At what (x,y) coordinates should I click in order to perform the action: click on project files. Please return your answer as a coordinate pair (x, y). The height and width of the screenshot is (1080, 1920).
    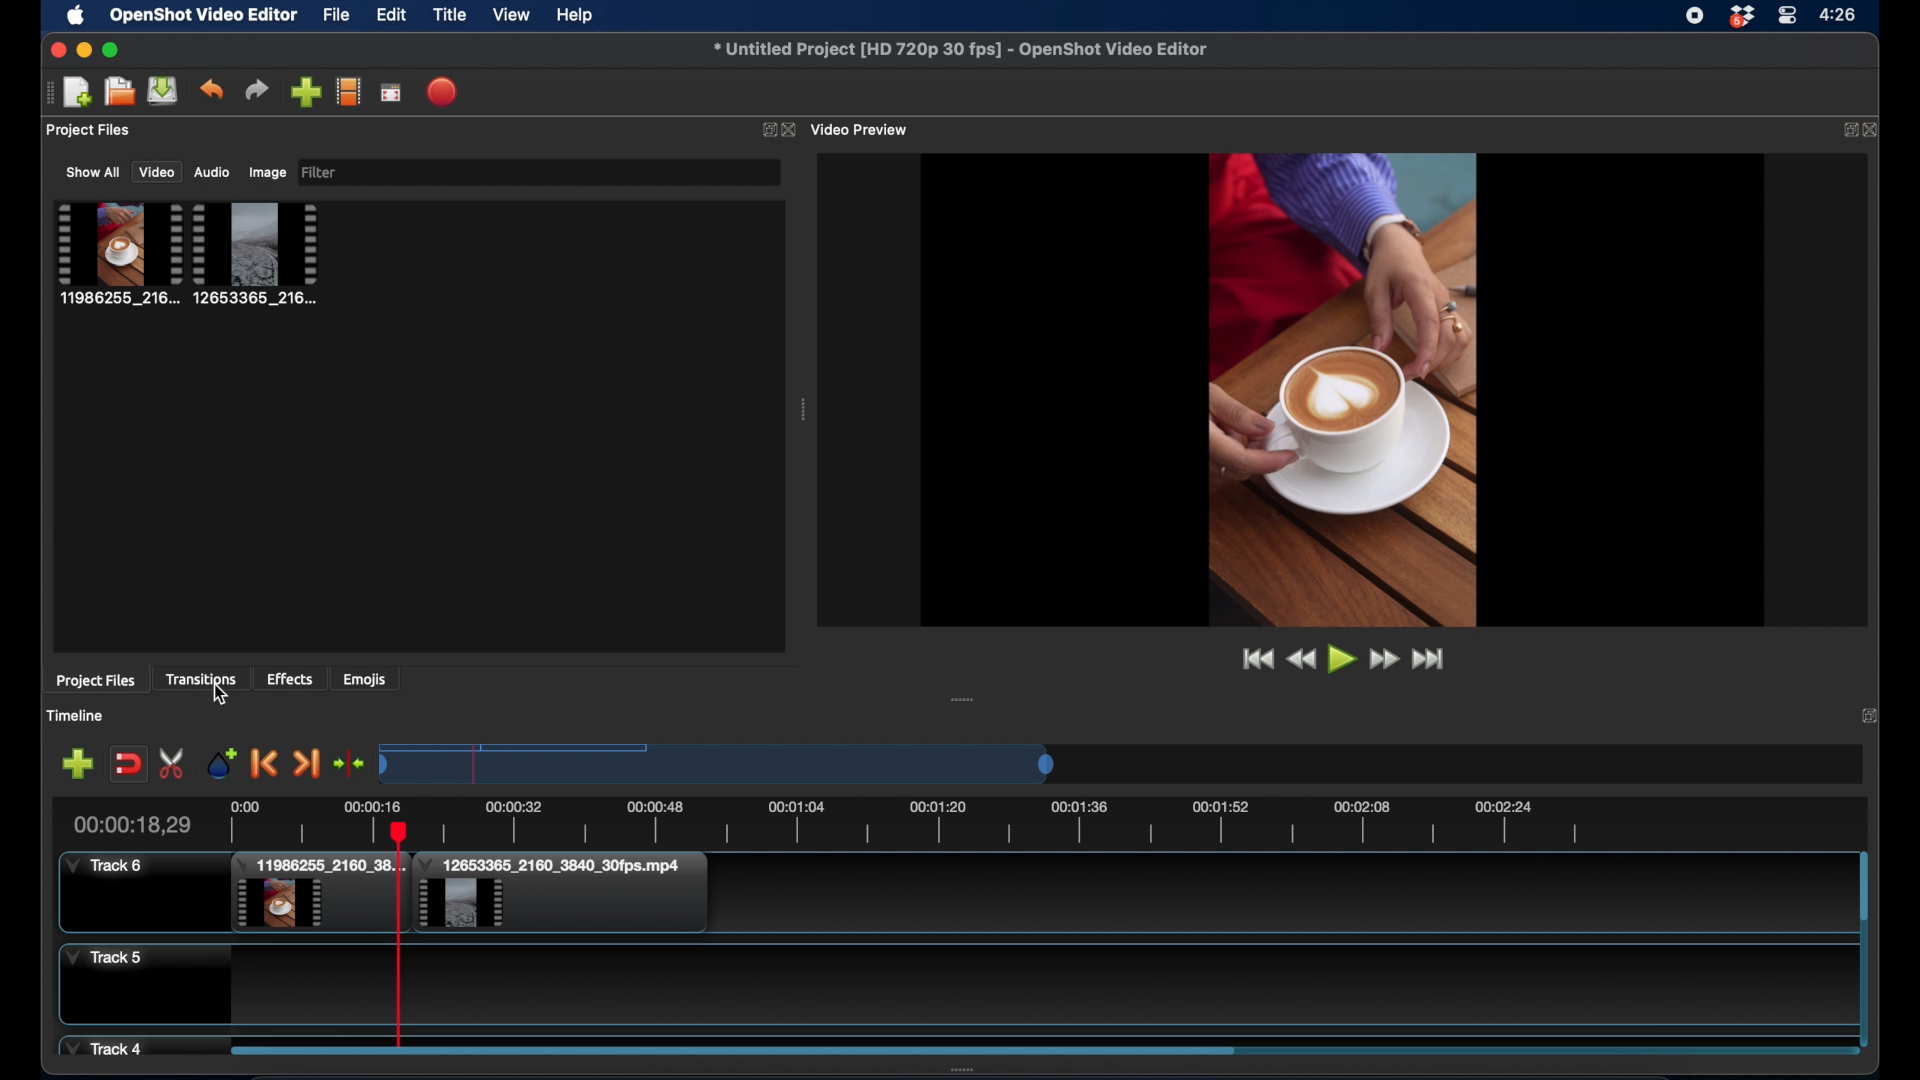
    Looking at the image, I should click on (95, 681).